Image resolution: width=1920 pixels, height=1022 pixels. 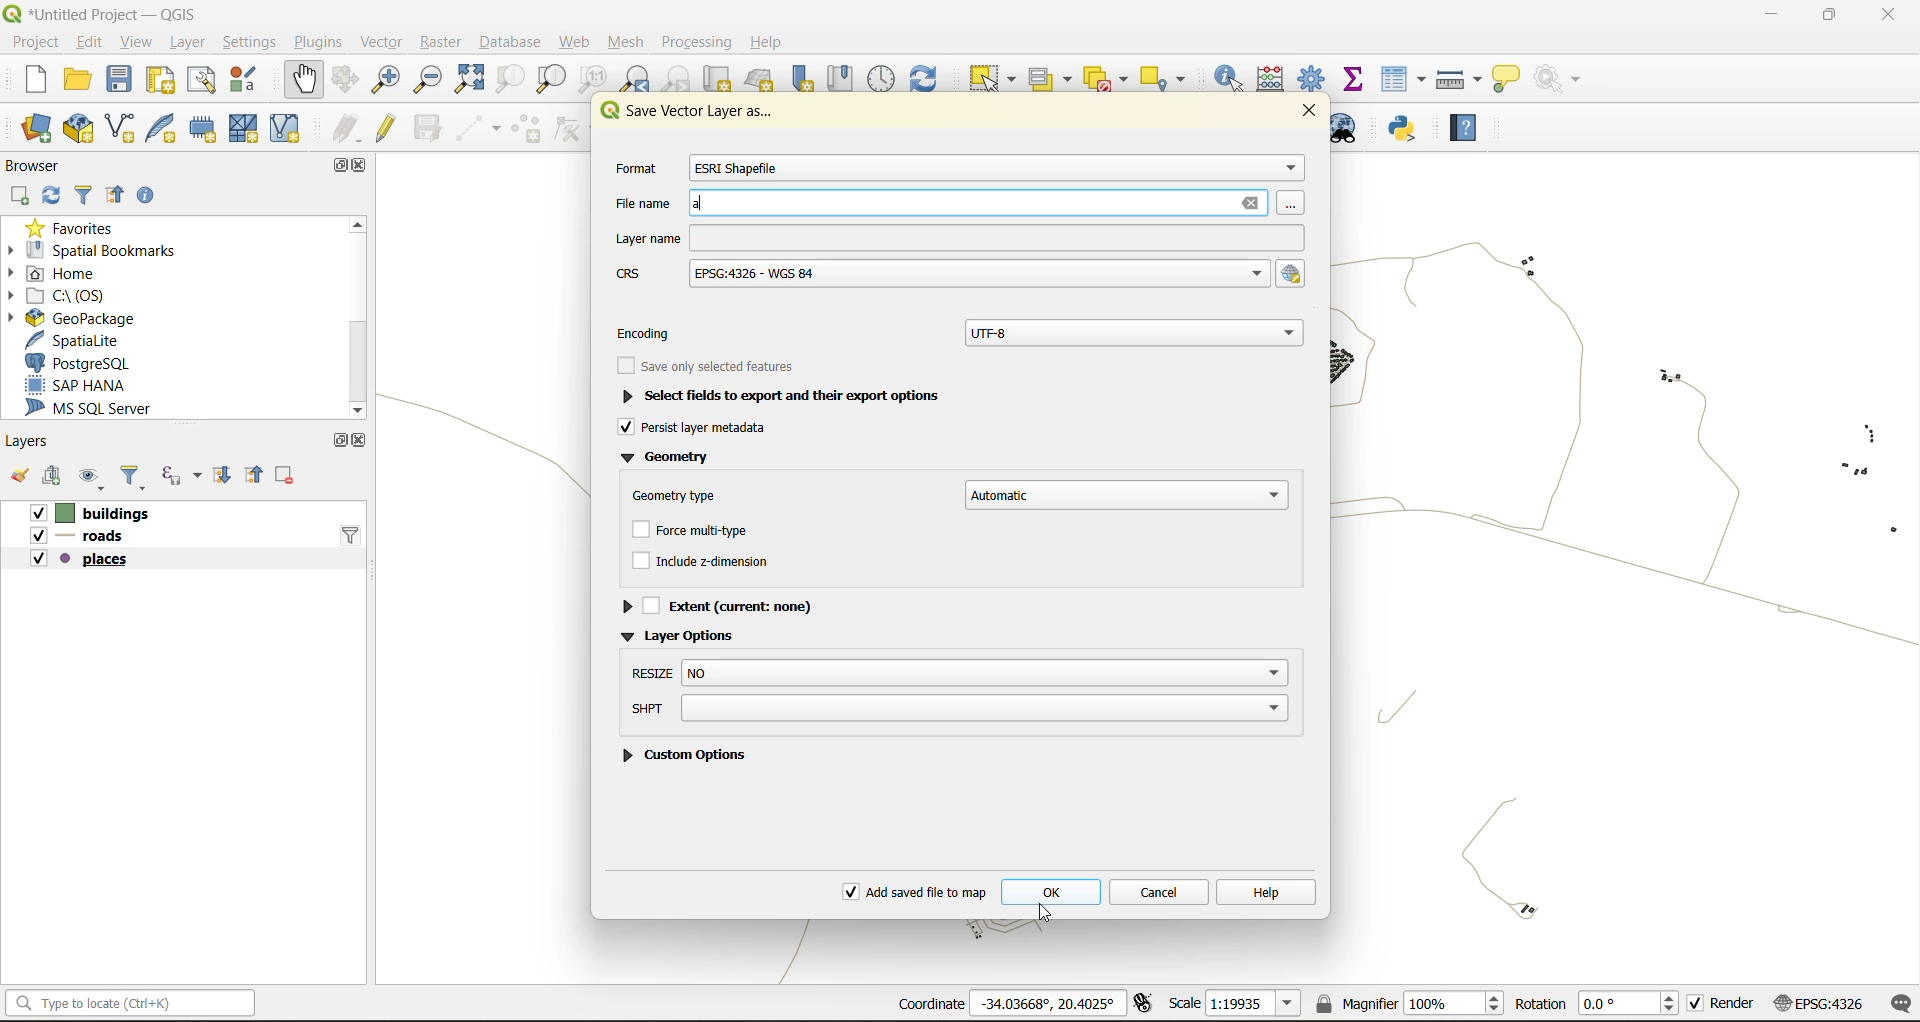 What do you see at coordinates (85, 364) in the screenshot?
I see `postgresql` at bounding box center [85, 364].